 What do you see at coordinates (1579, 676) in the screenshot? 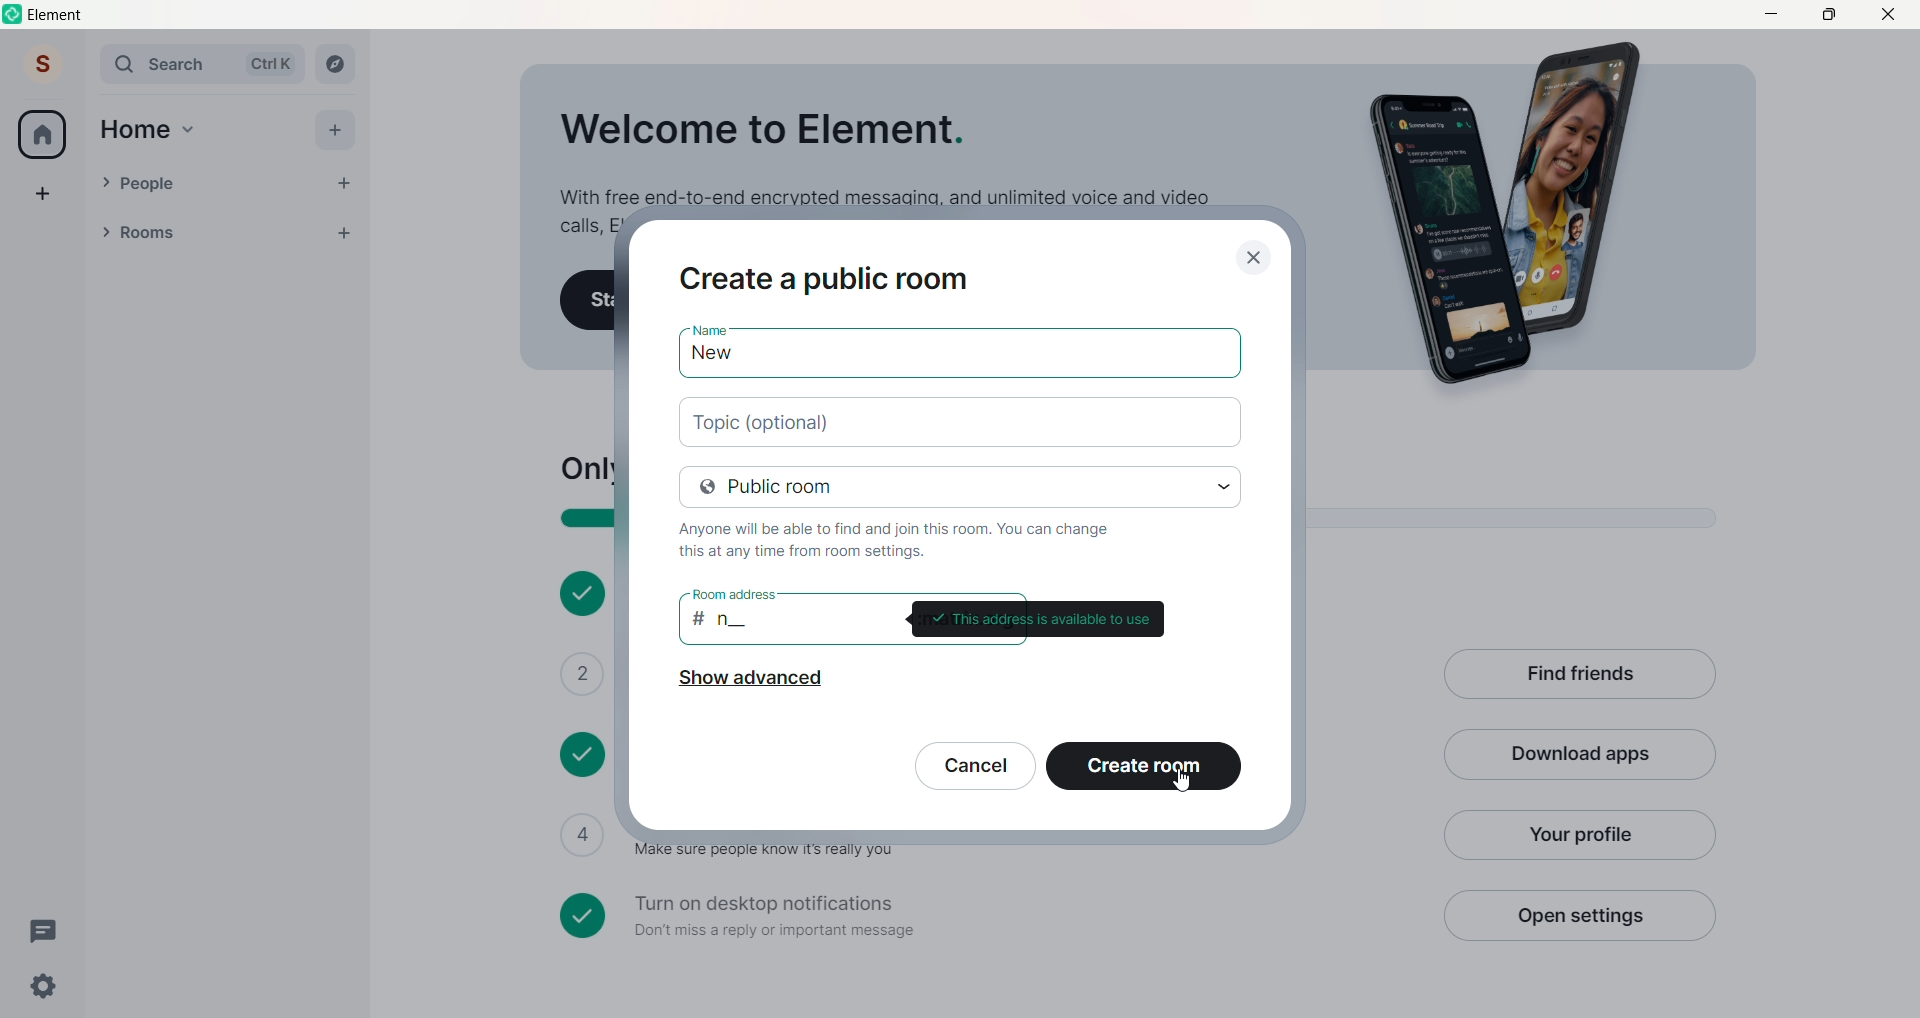
I see `Find Friends` at bounding box center [1579, 676].